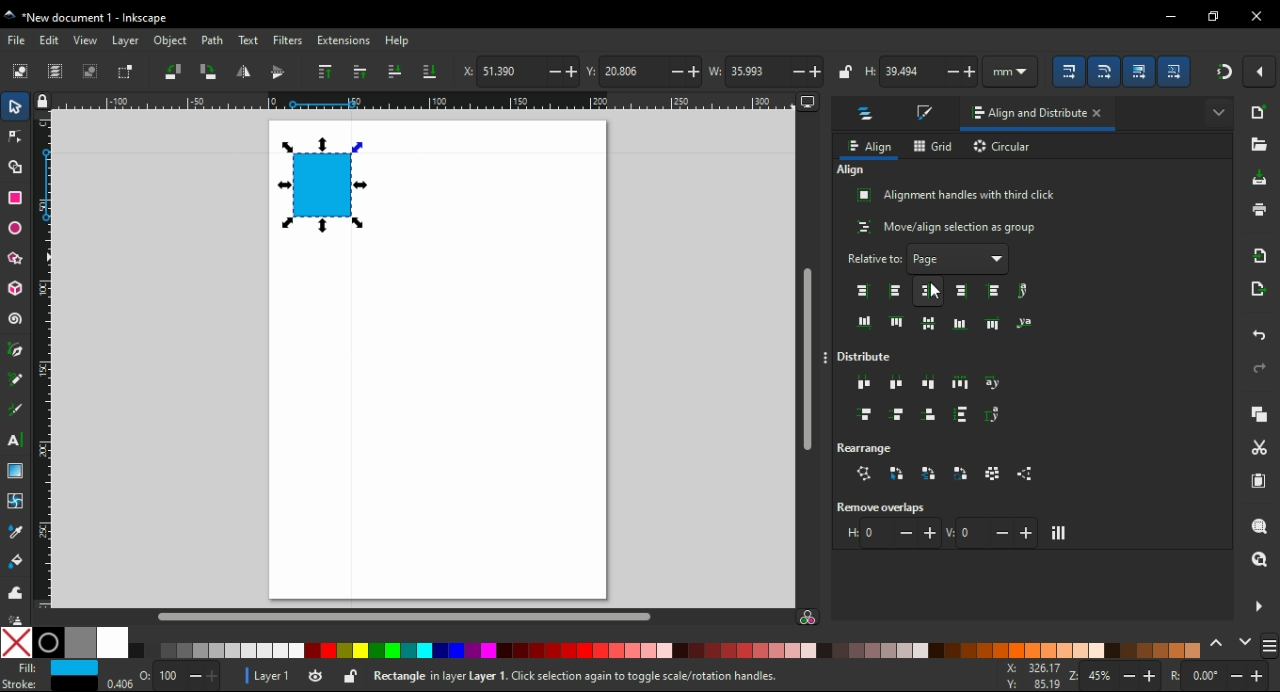 This screenshot has height=692, width=1280. I want to click on align, so click(869, 147).